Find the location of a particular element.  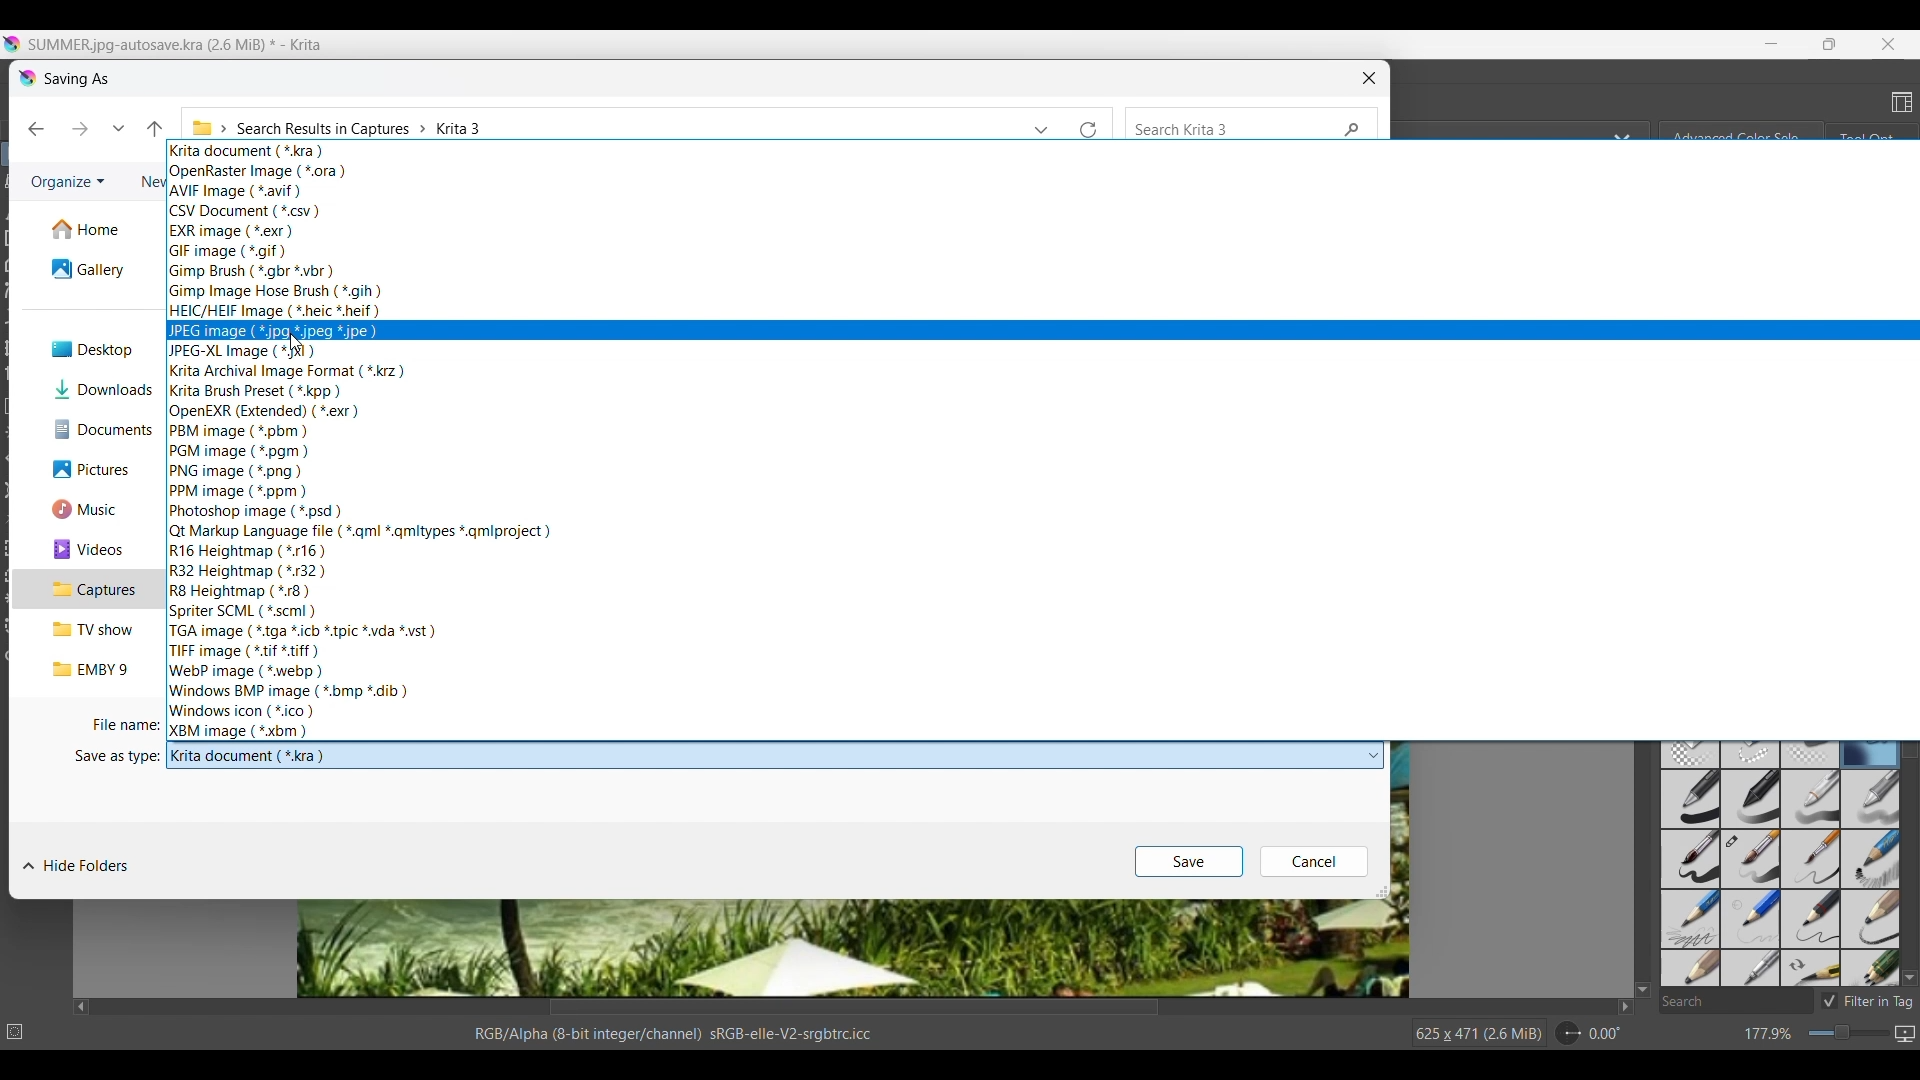

File format options is located at coordinates (360, 440).